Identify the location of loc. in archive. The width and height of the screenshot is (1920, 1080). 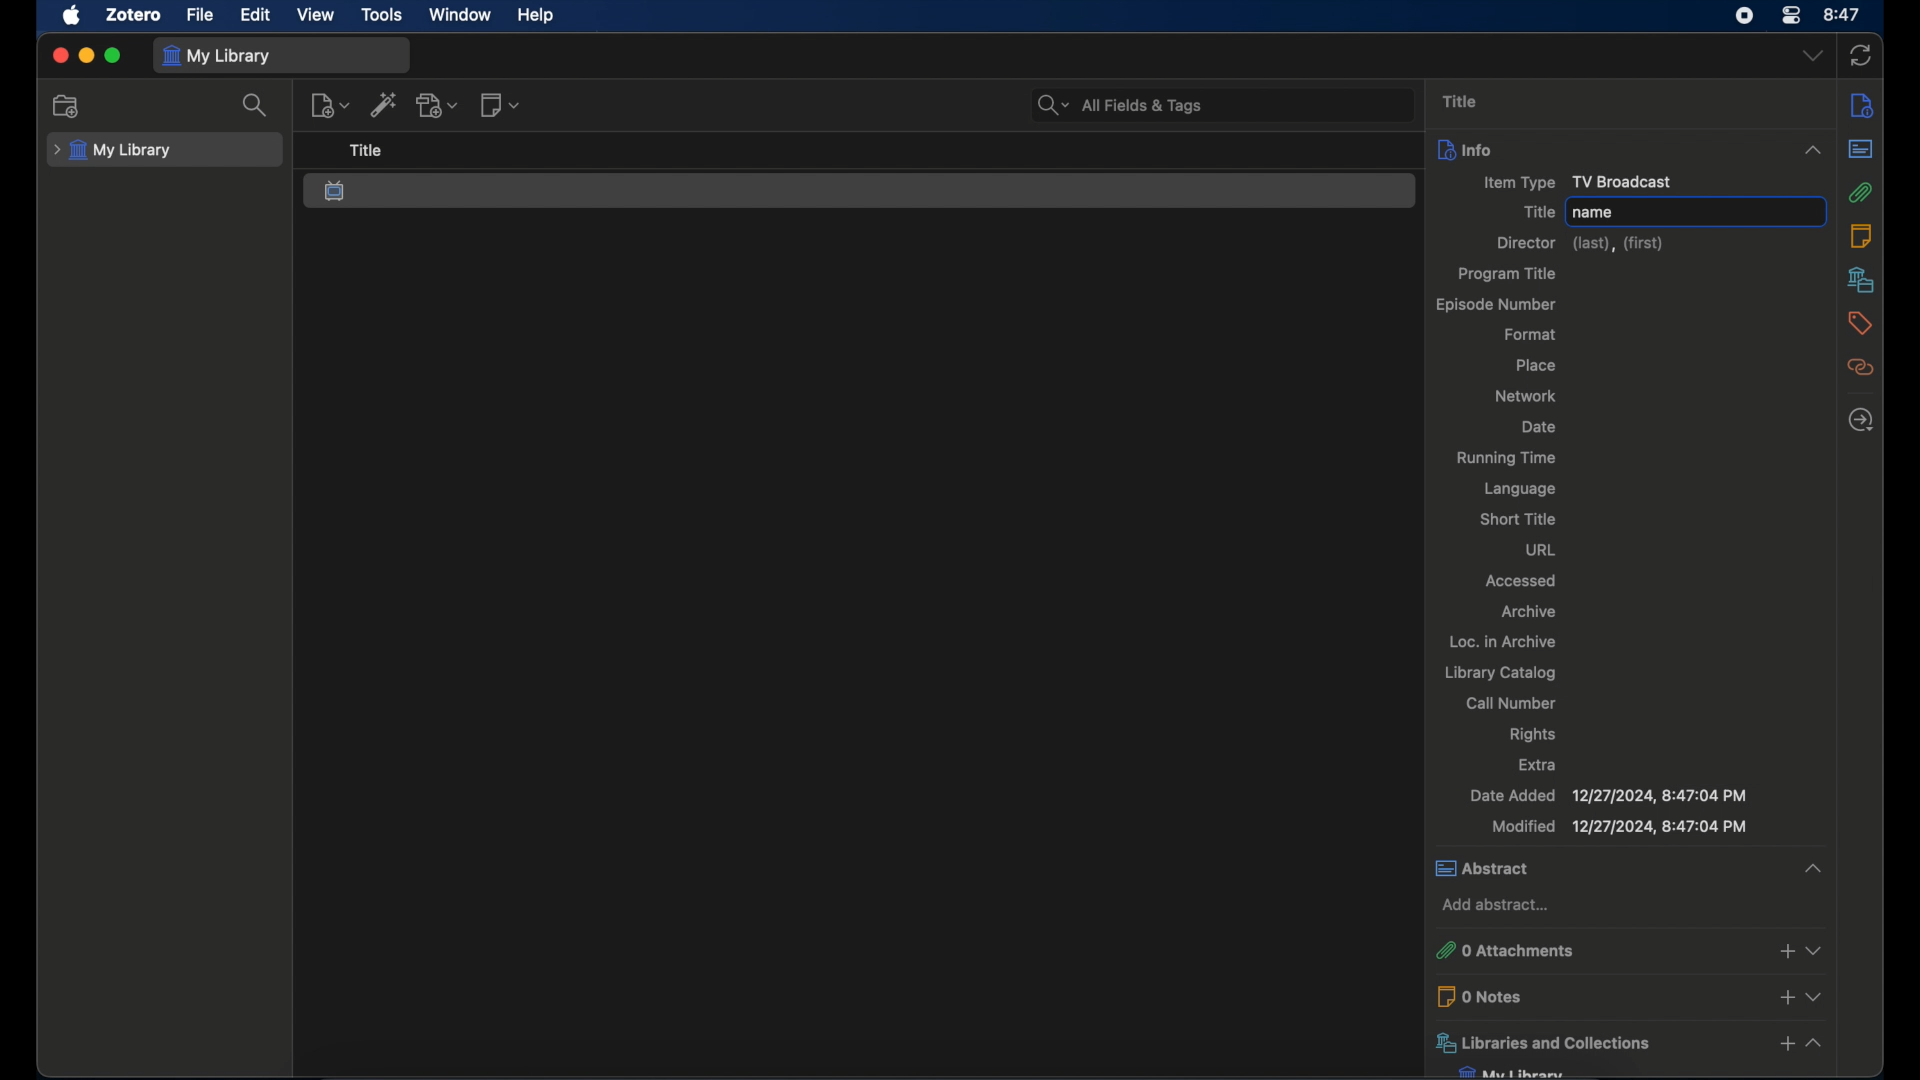
(1502, 641).